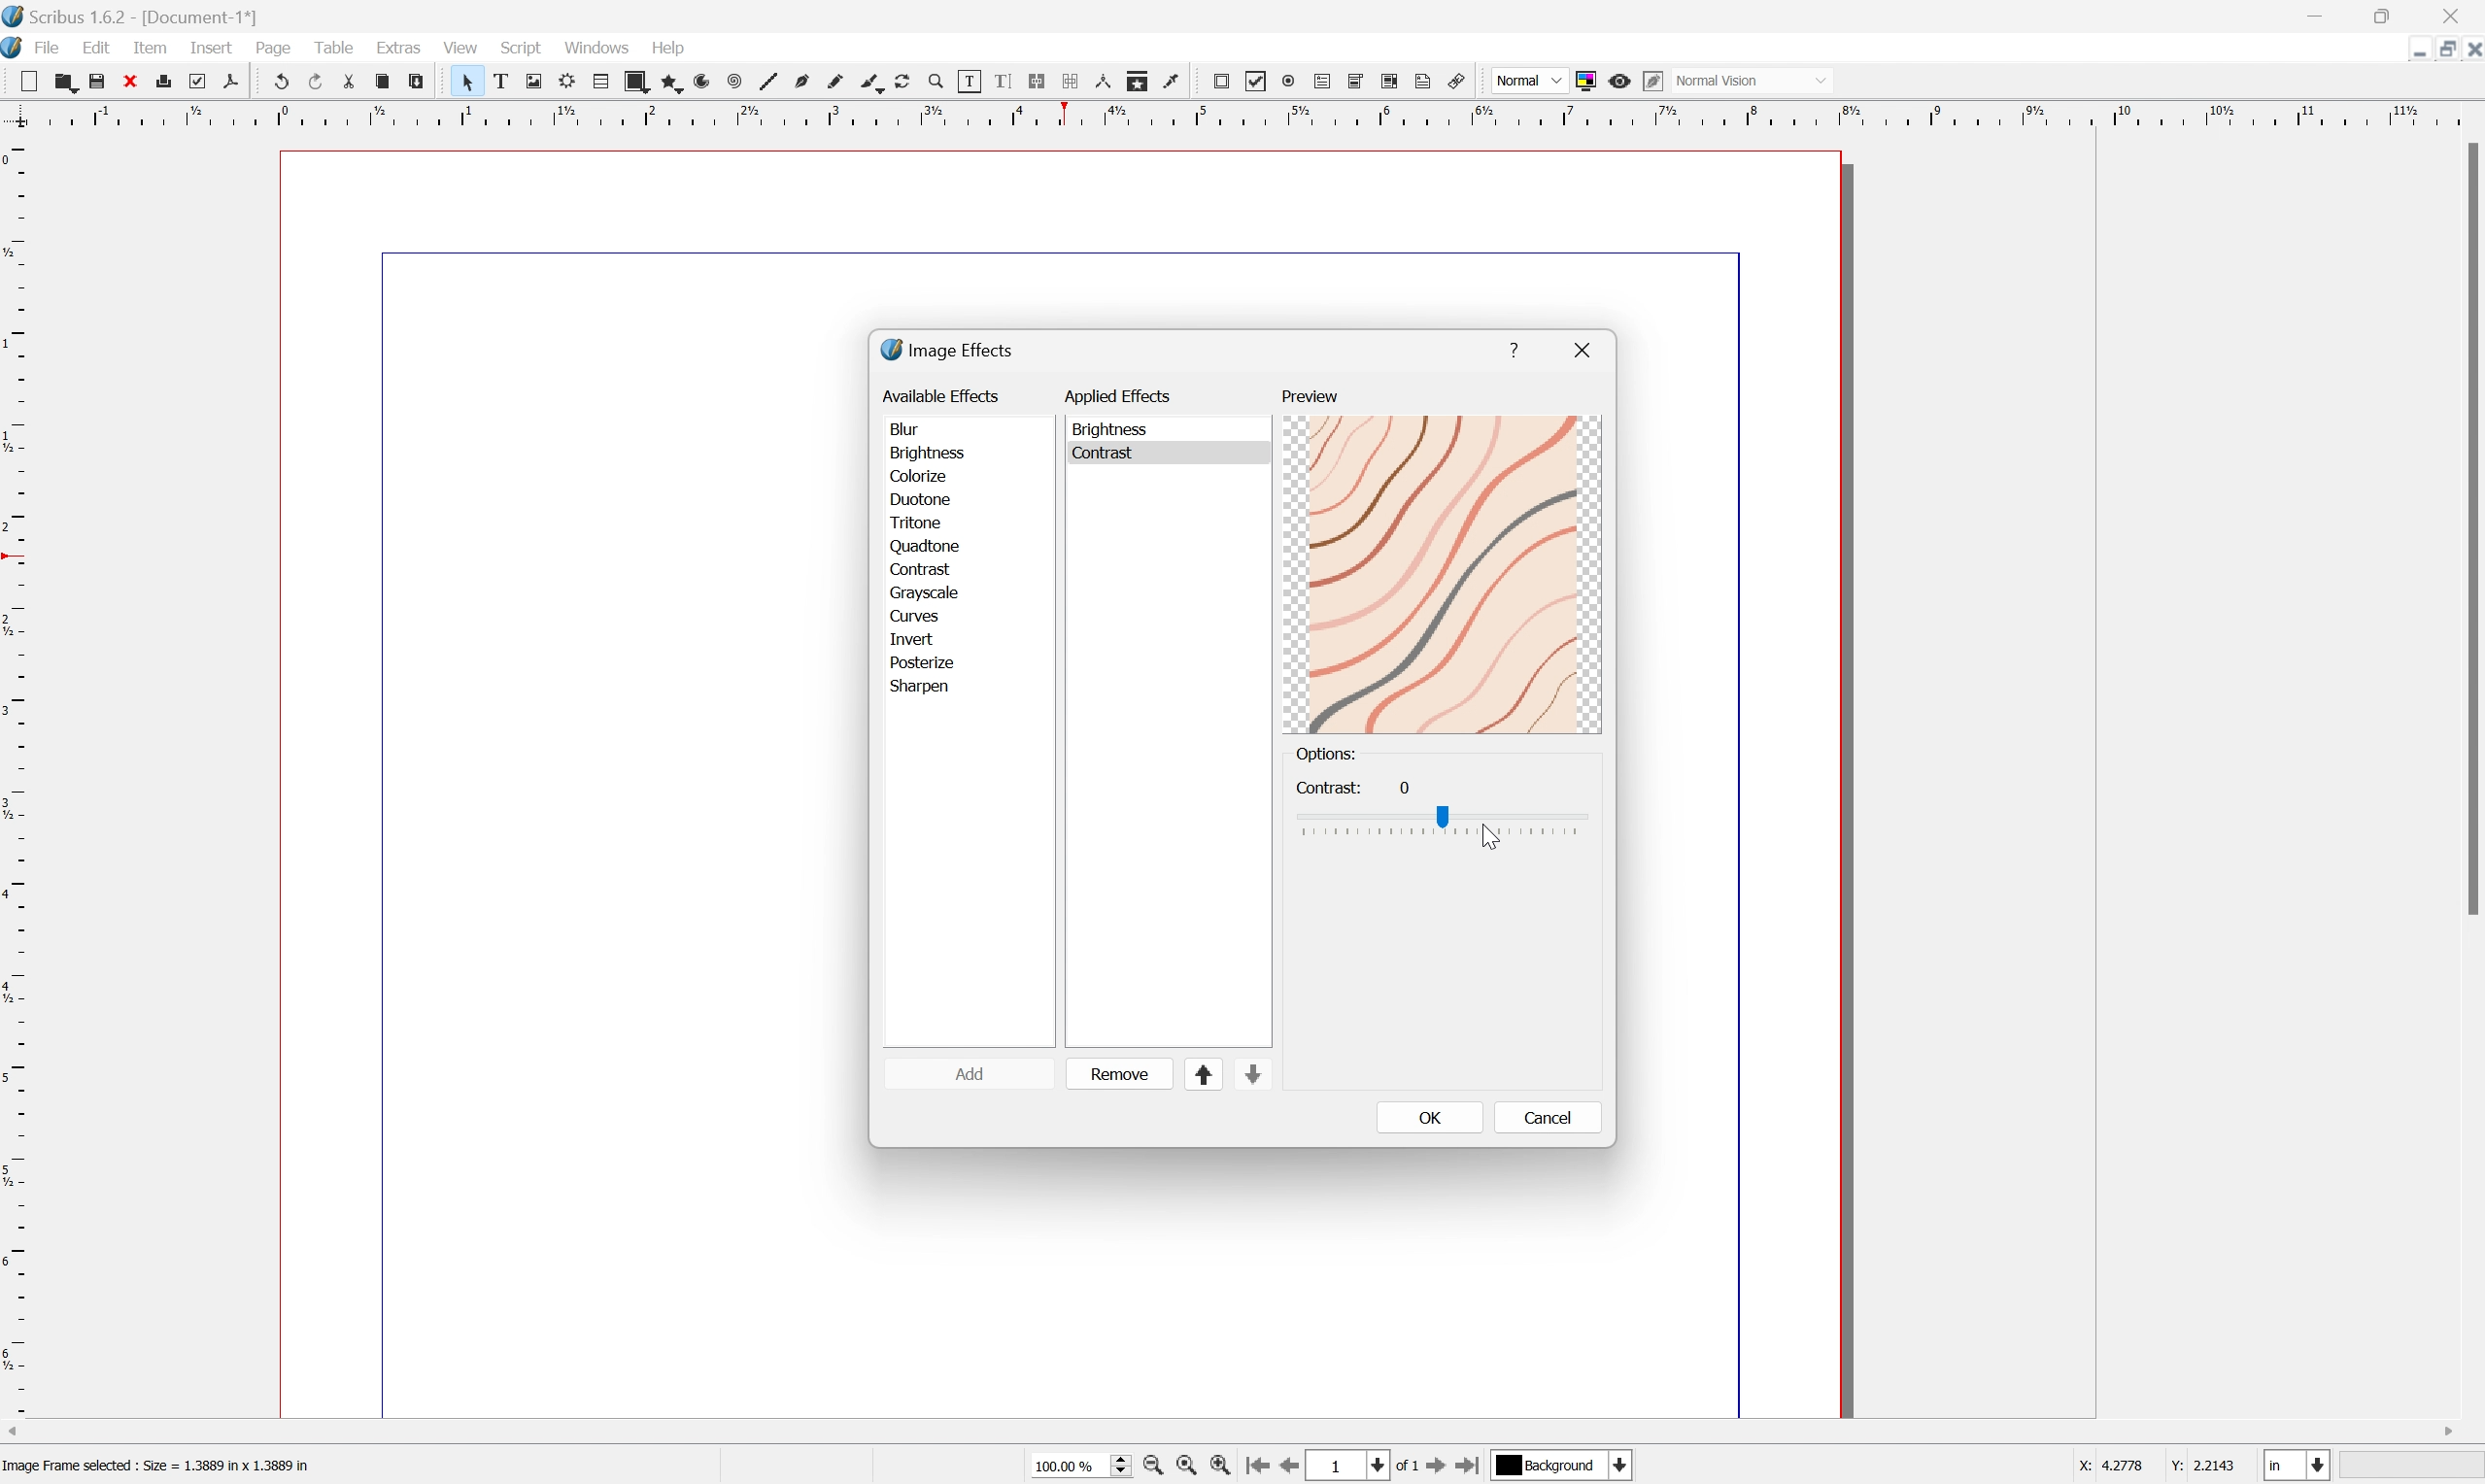 Image resolution: width=2485 pixels, height=1484 pixels. Describe the element at coordinates (639, 80) in the screenshot. I see `Shape` at that location.